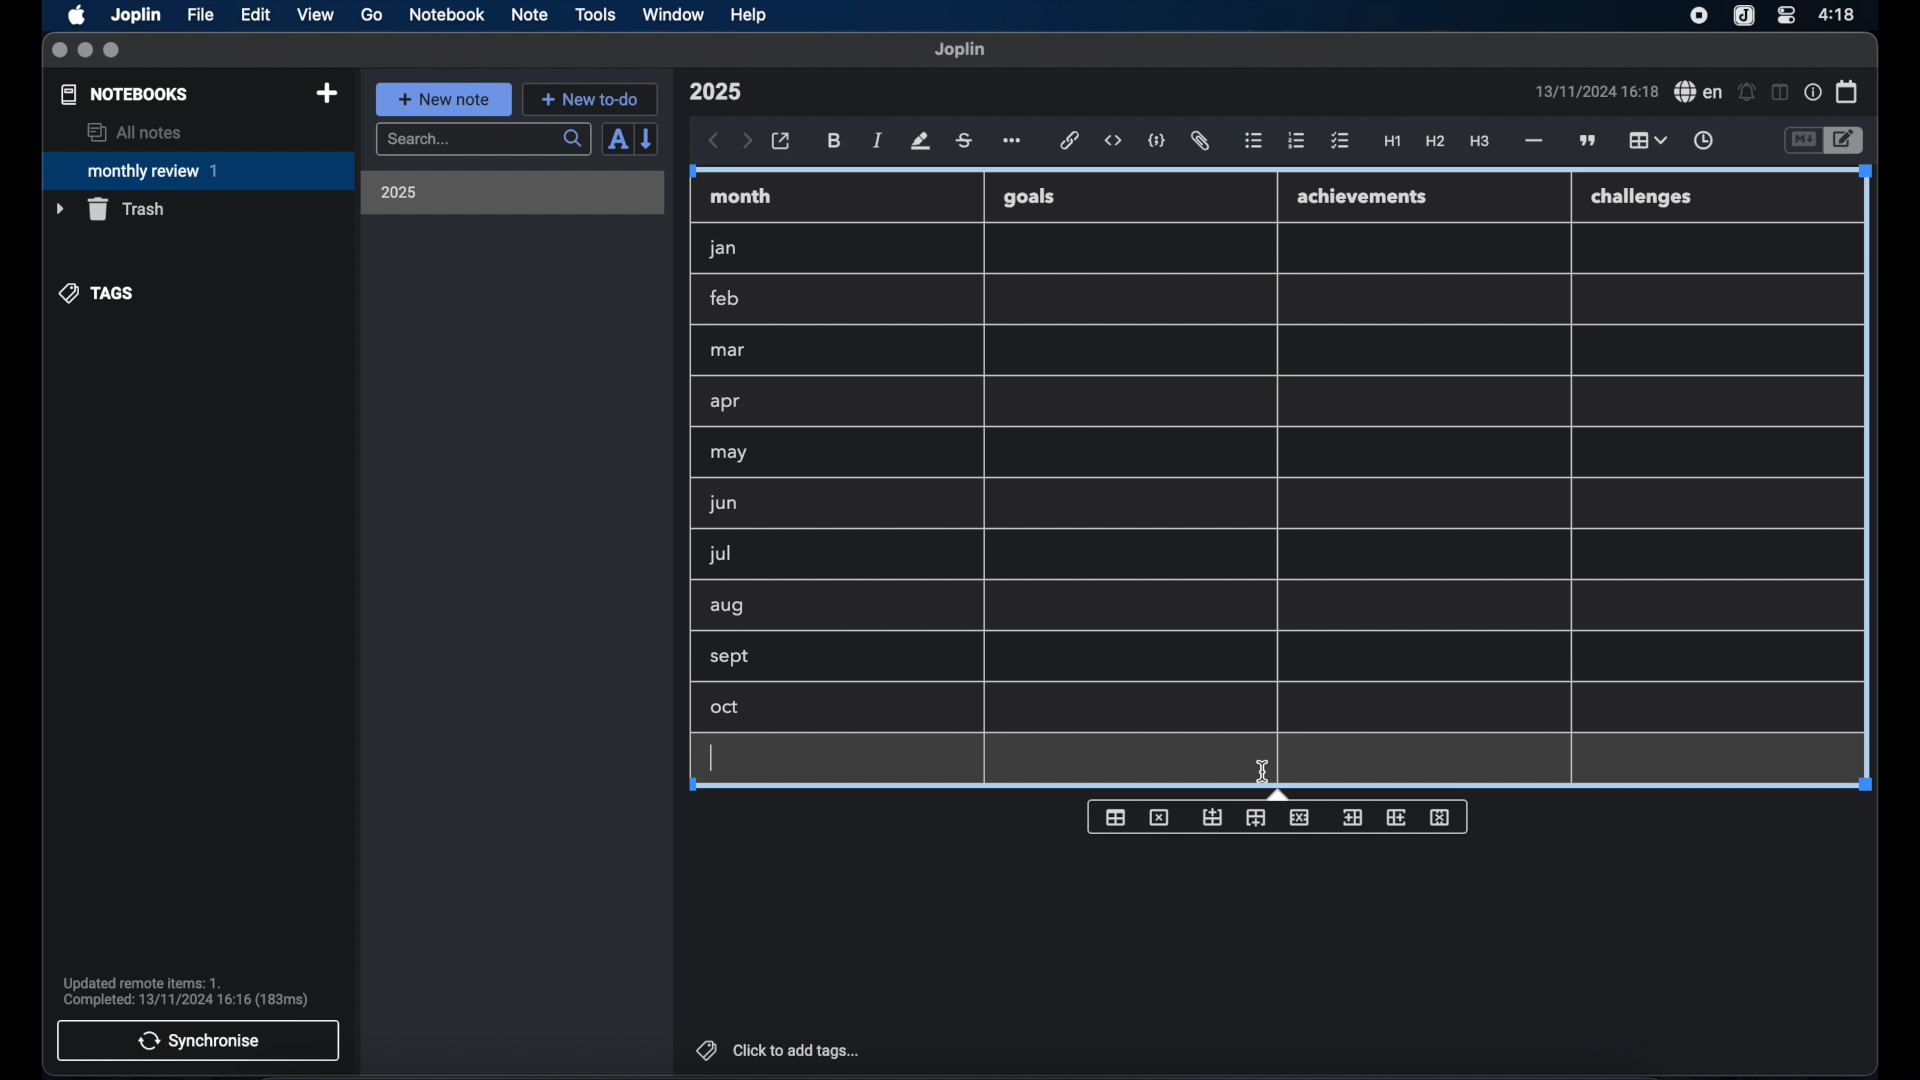  I want to click on insert column after, so click(1399, 817).